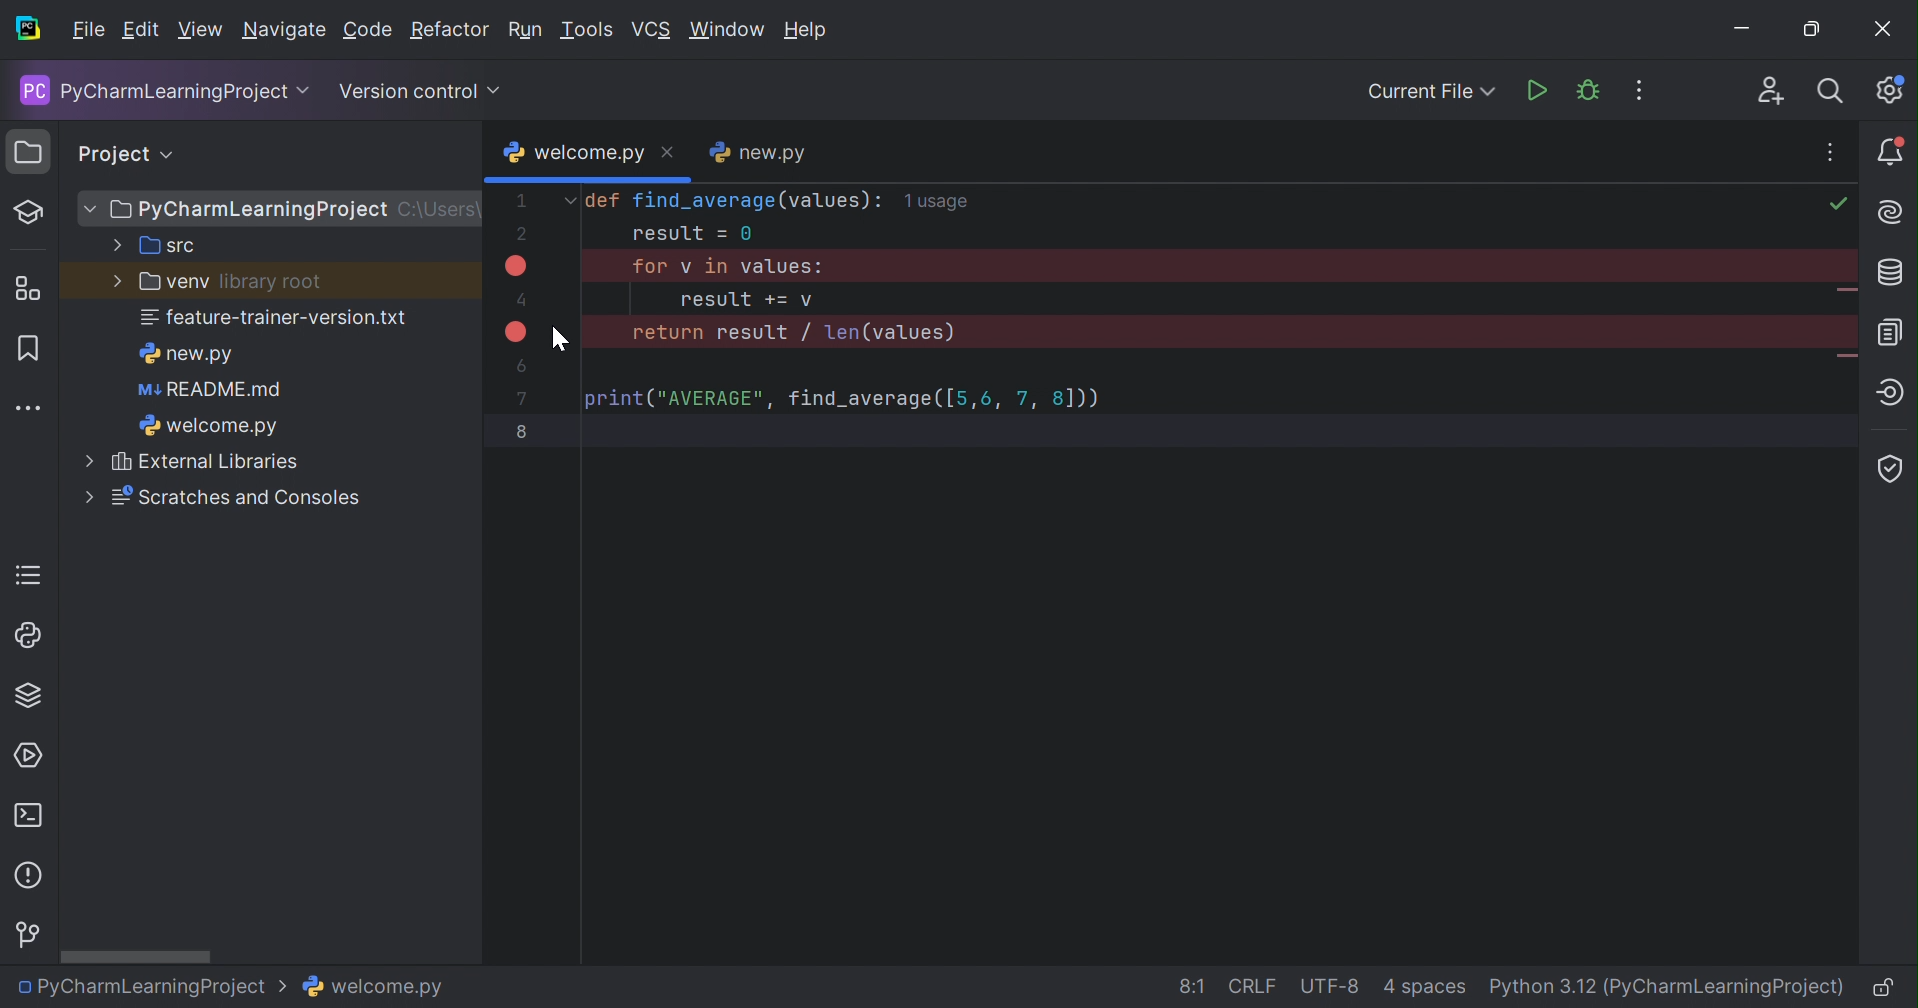 This screenshot has height=1008, width=1918. What do you see at coordinates (1253, 983) in the screenshot?
I see `CRLF` at bounding box center [1253, 983].